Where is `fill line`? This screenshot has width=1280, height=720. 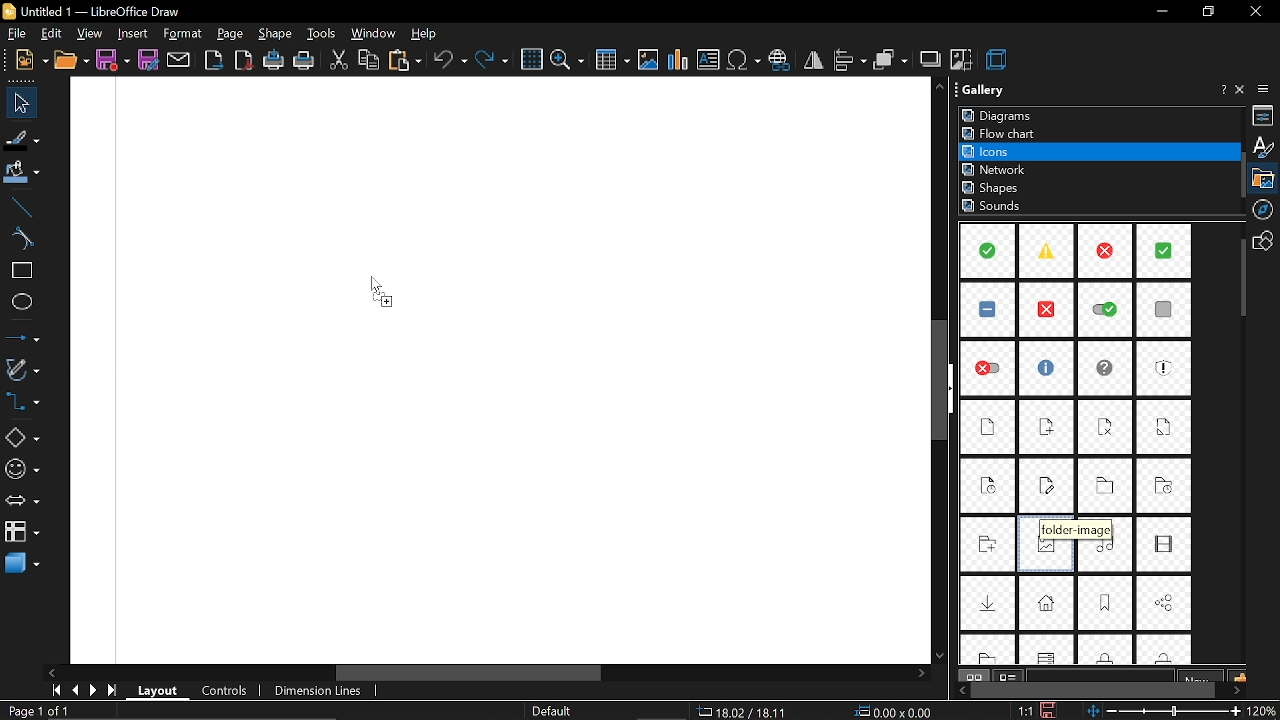
fill line is located at coordinates (20, 137).